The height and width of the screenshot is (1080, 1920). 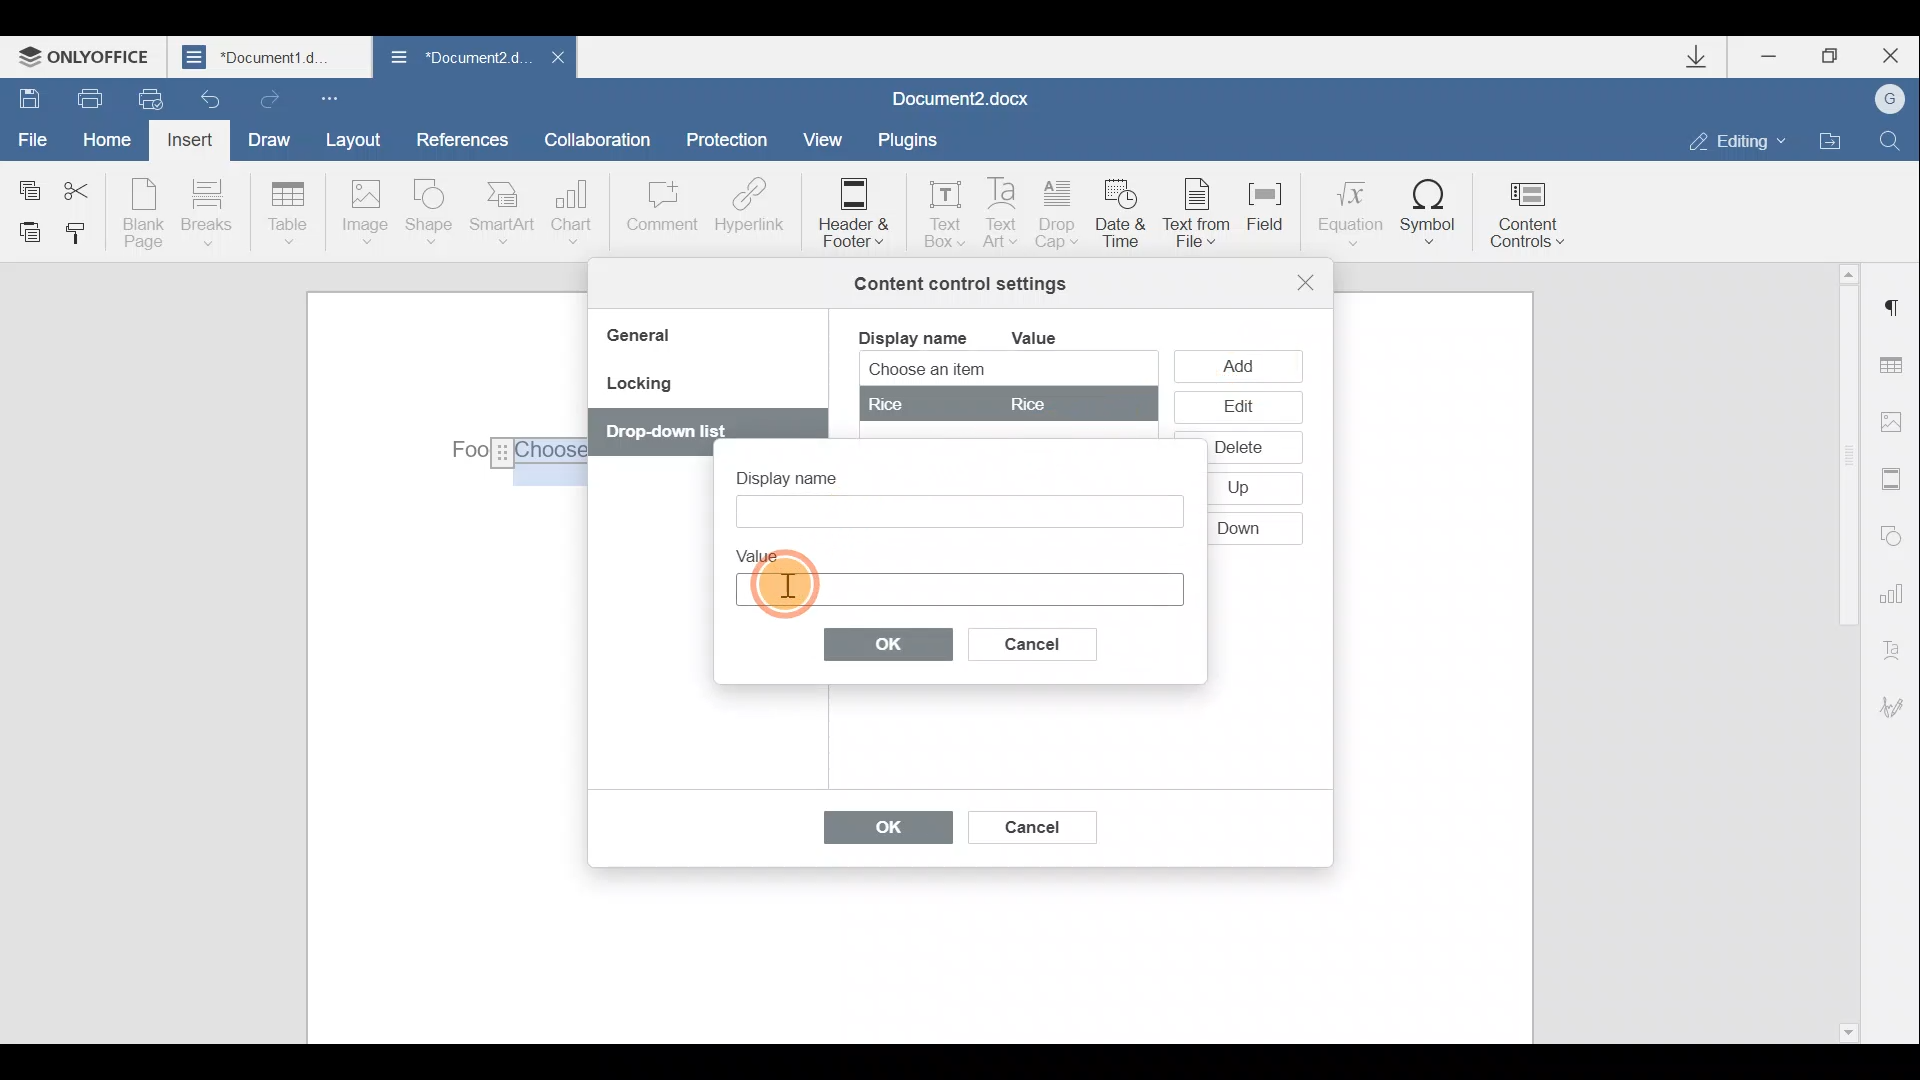 I want to click on Field, so click(x=1274, y=219).